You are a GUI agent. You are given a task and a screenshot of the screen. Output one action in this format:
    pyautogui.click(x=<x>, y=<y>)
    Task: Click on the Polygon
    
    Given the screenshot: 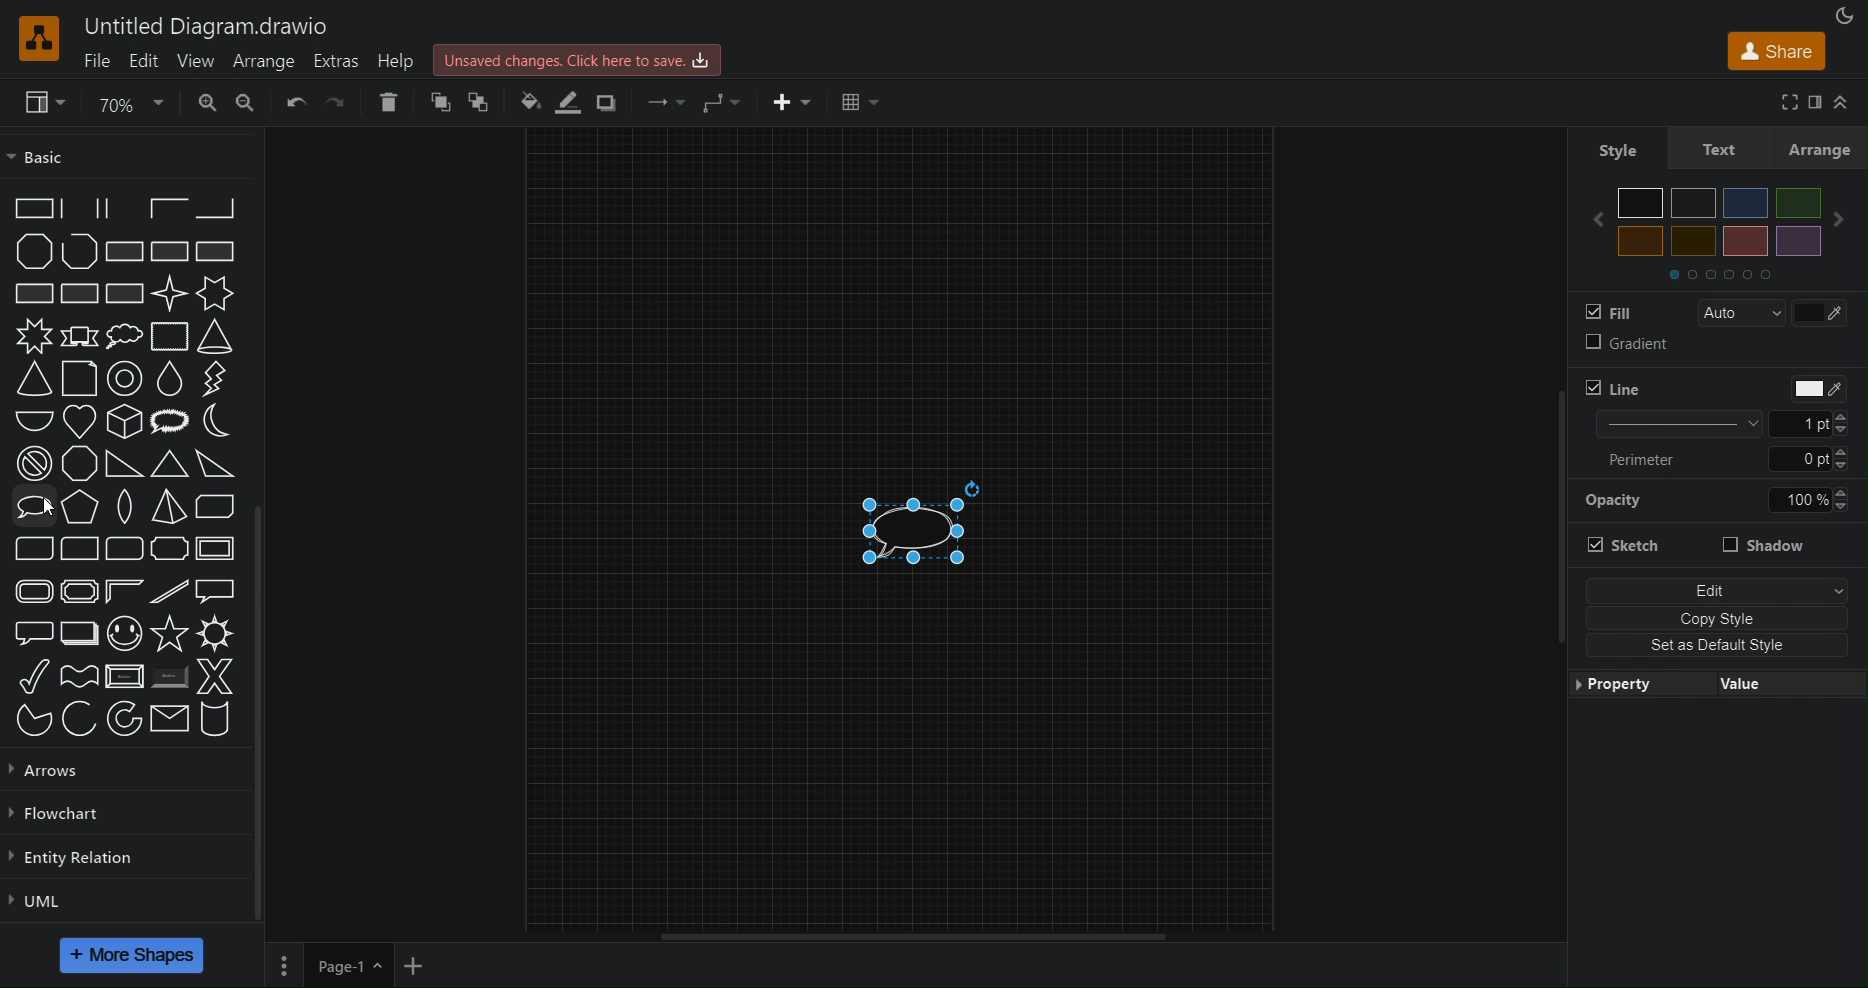 What is the action you would take?
    pyautogui.click(x=31, y=250)
    